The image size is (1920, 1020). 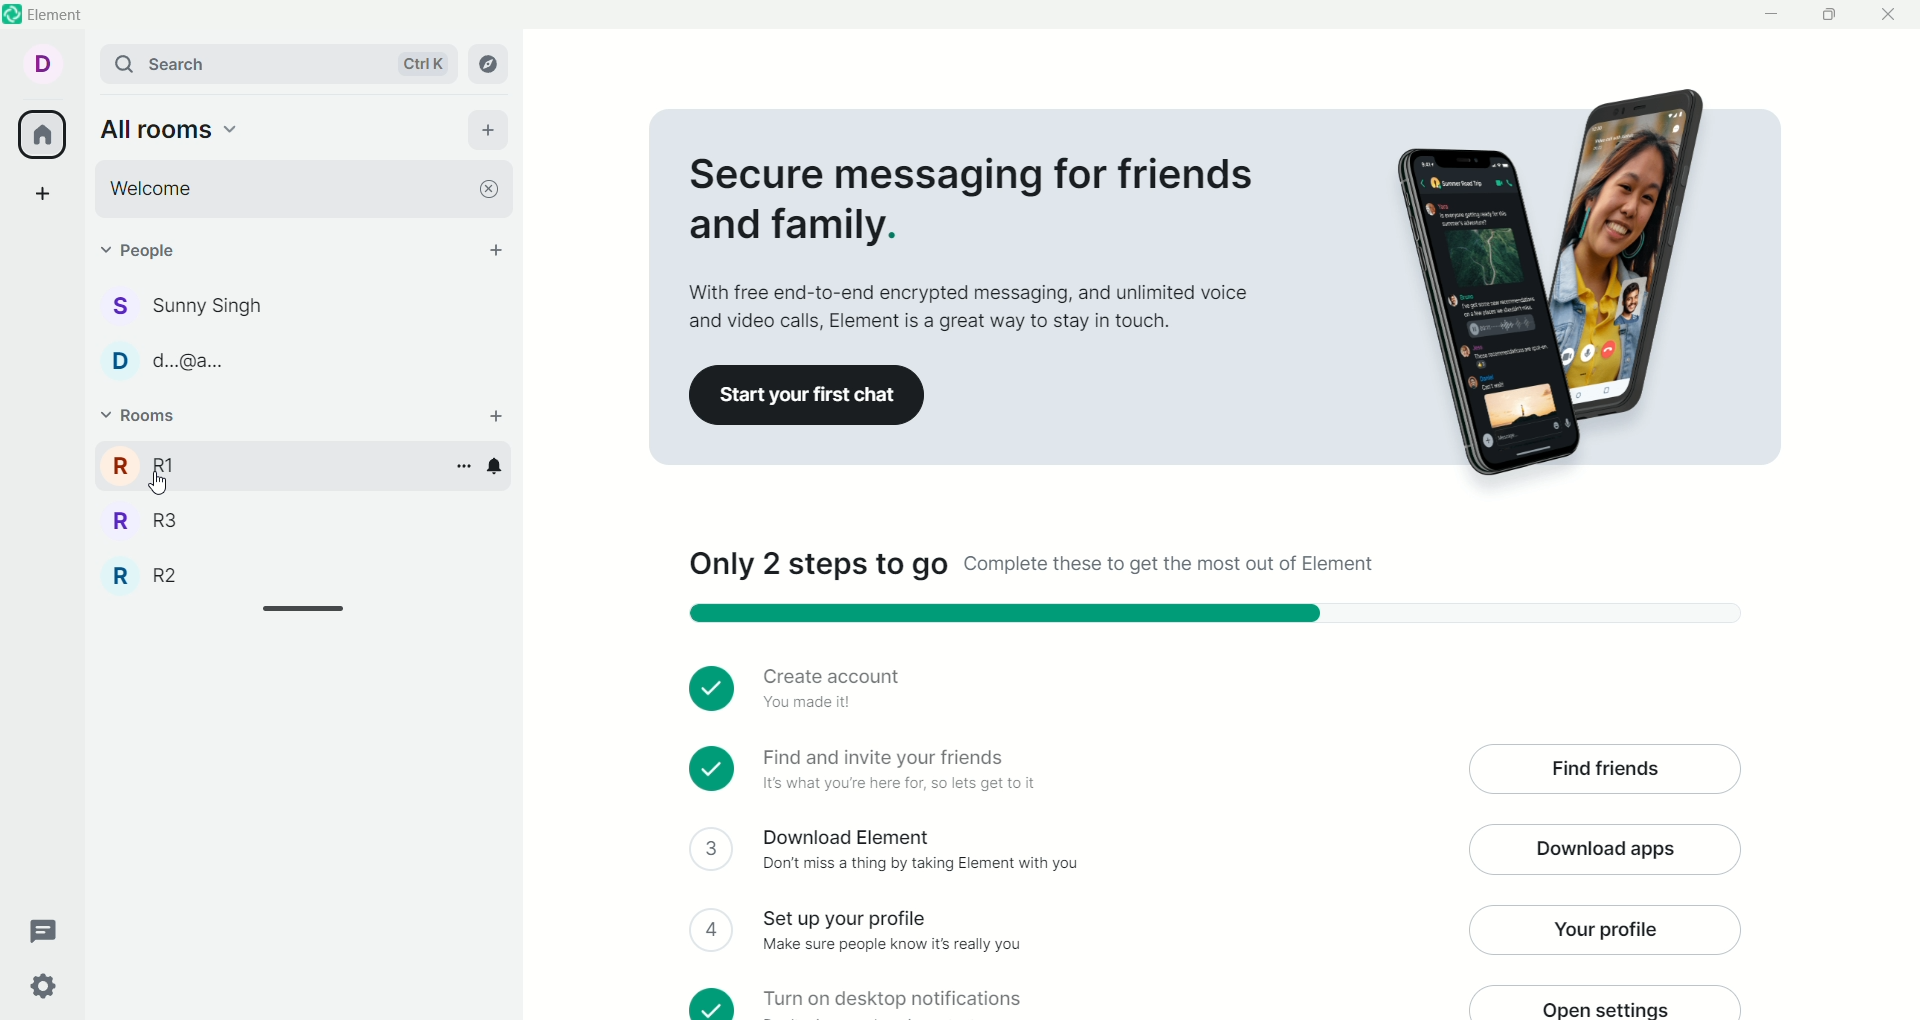 What do you see at coordinates (1889, 15) in the screenshot?
I see `close` at bounding box center [1889, 15].